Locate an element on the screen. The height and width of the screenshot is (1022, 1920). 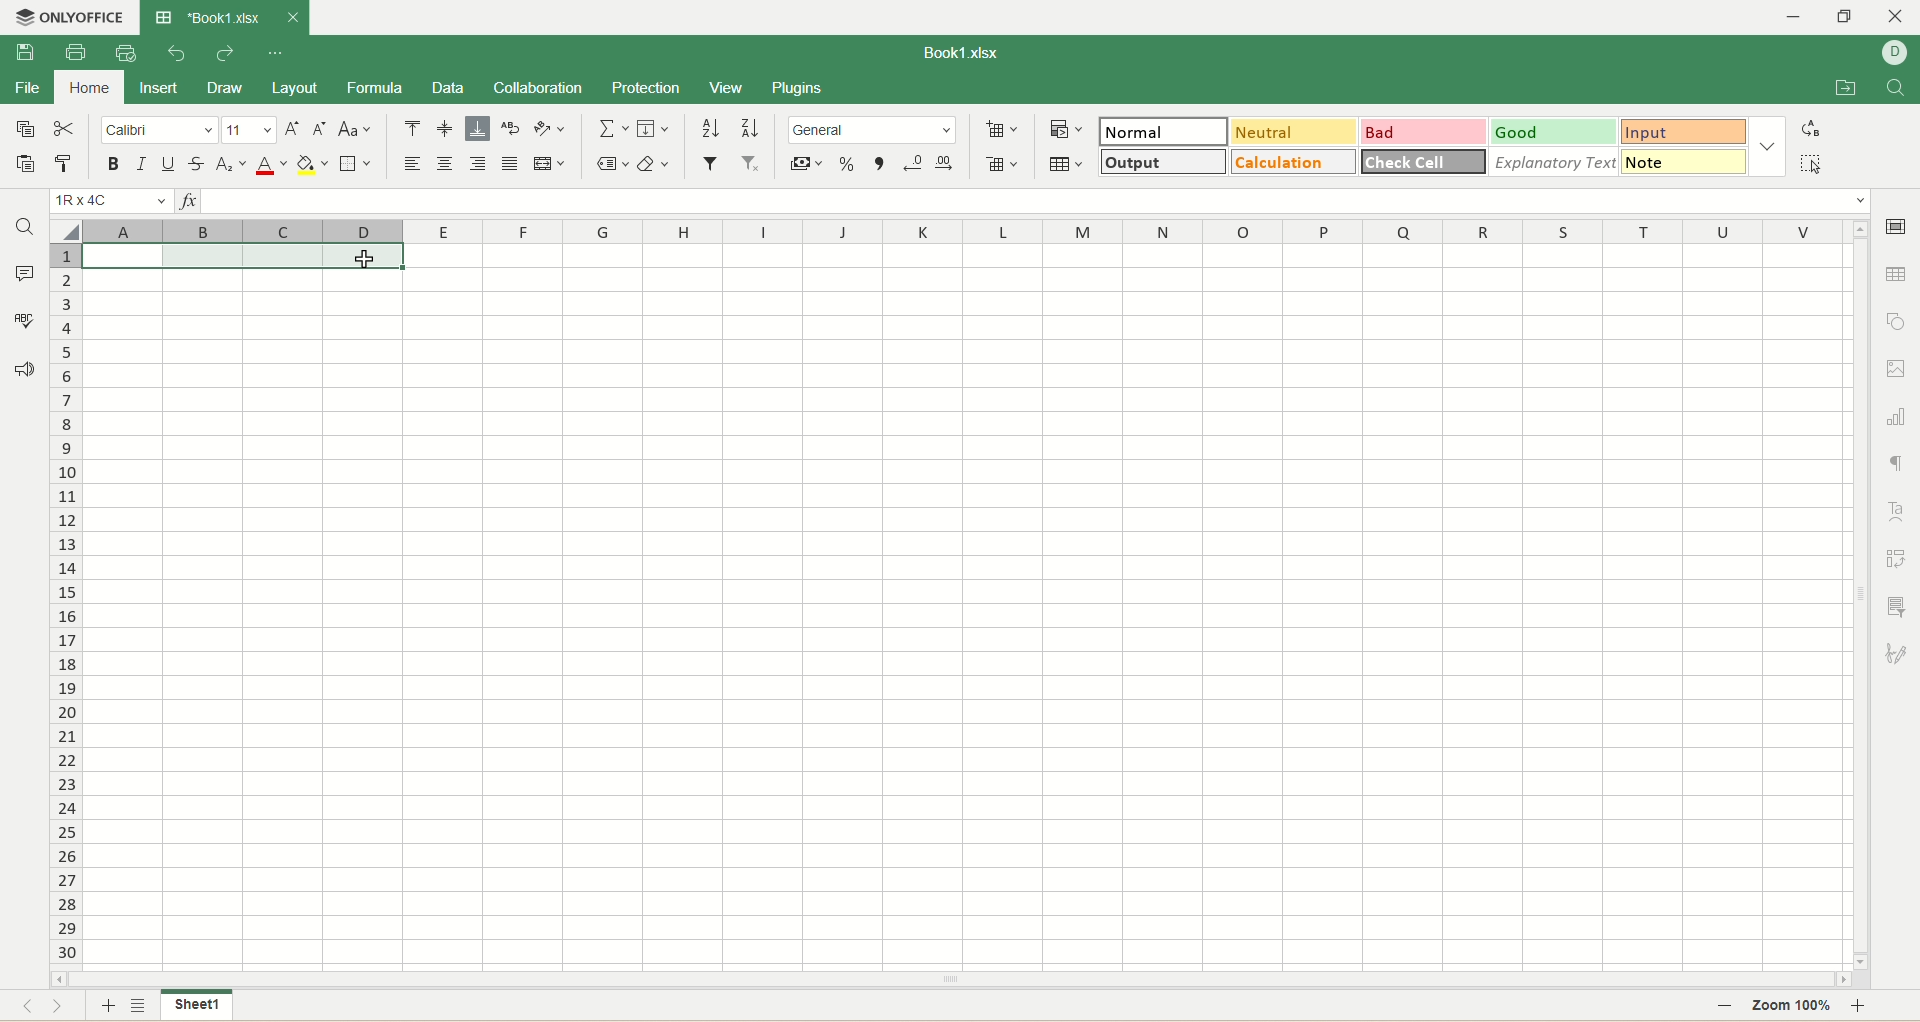
comment is located at coordinates (27, 275).